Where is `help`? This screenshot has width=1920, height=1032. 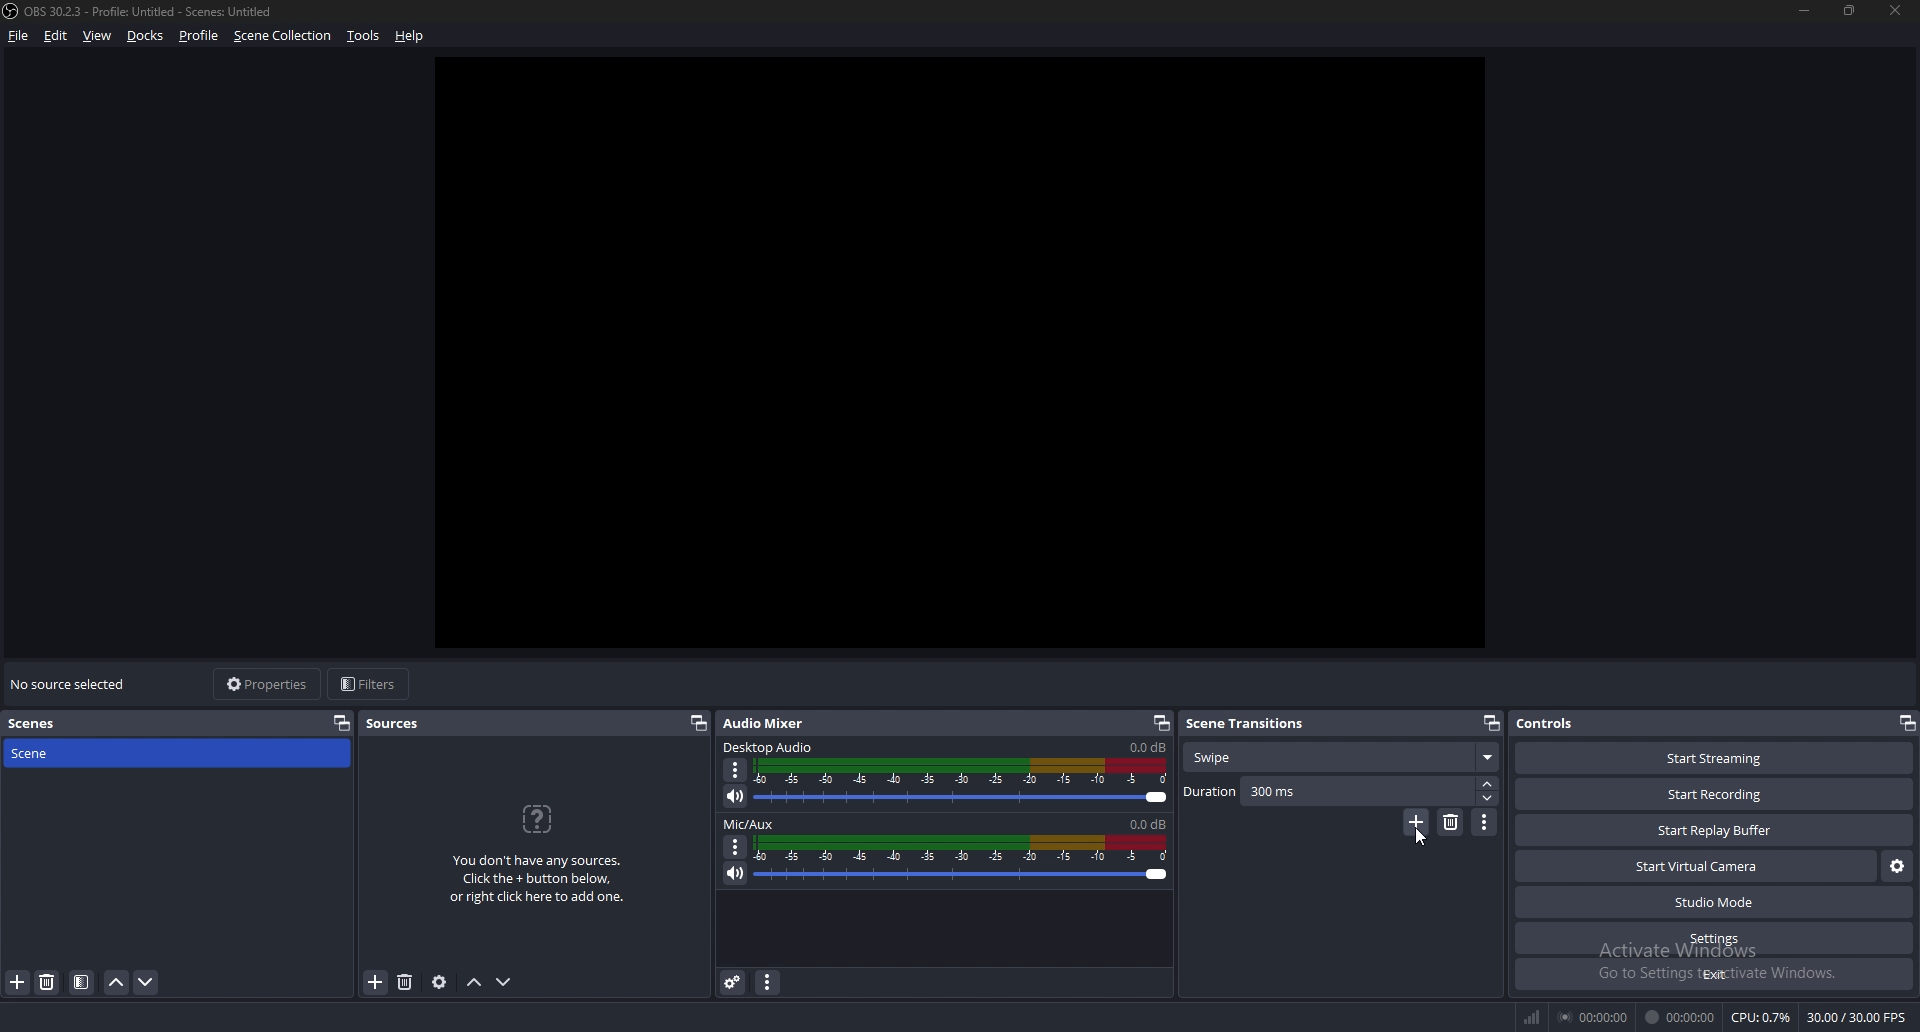
help is located at coordinates (410, 36).